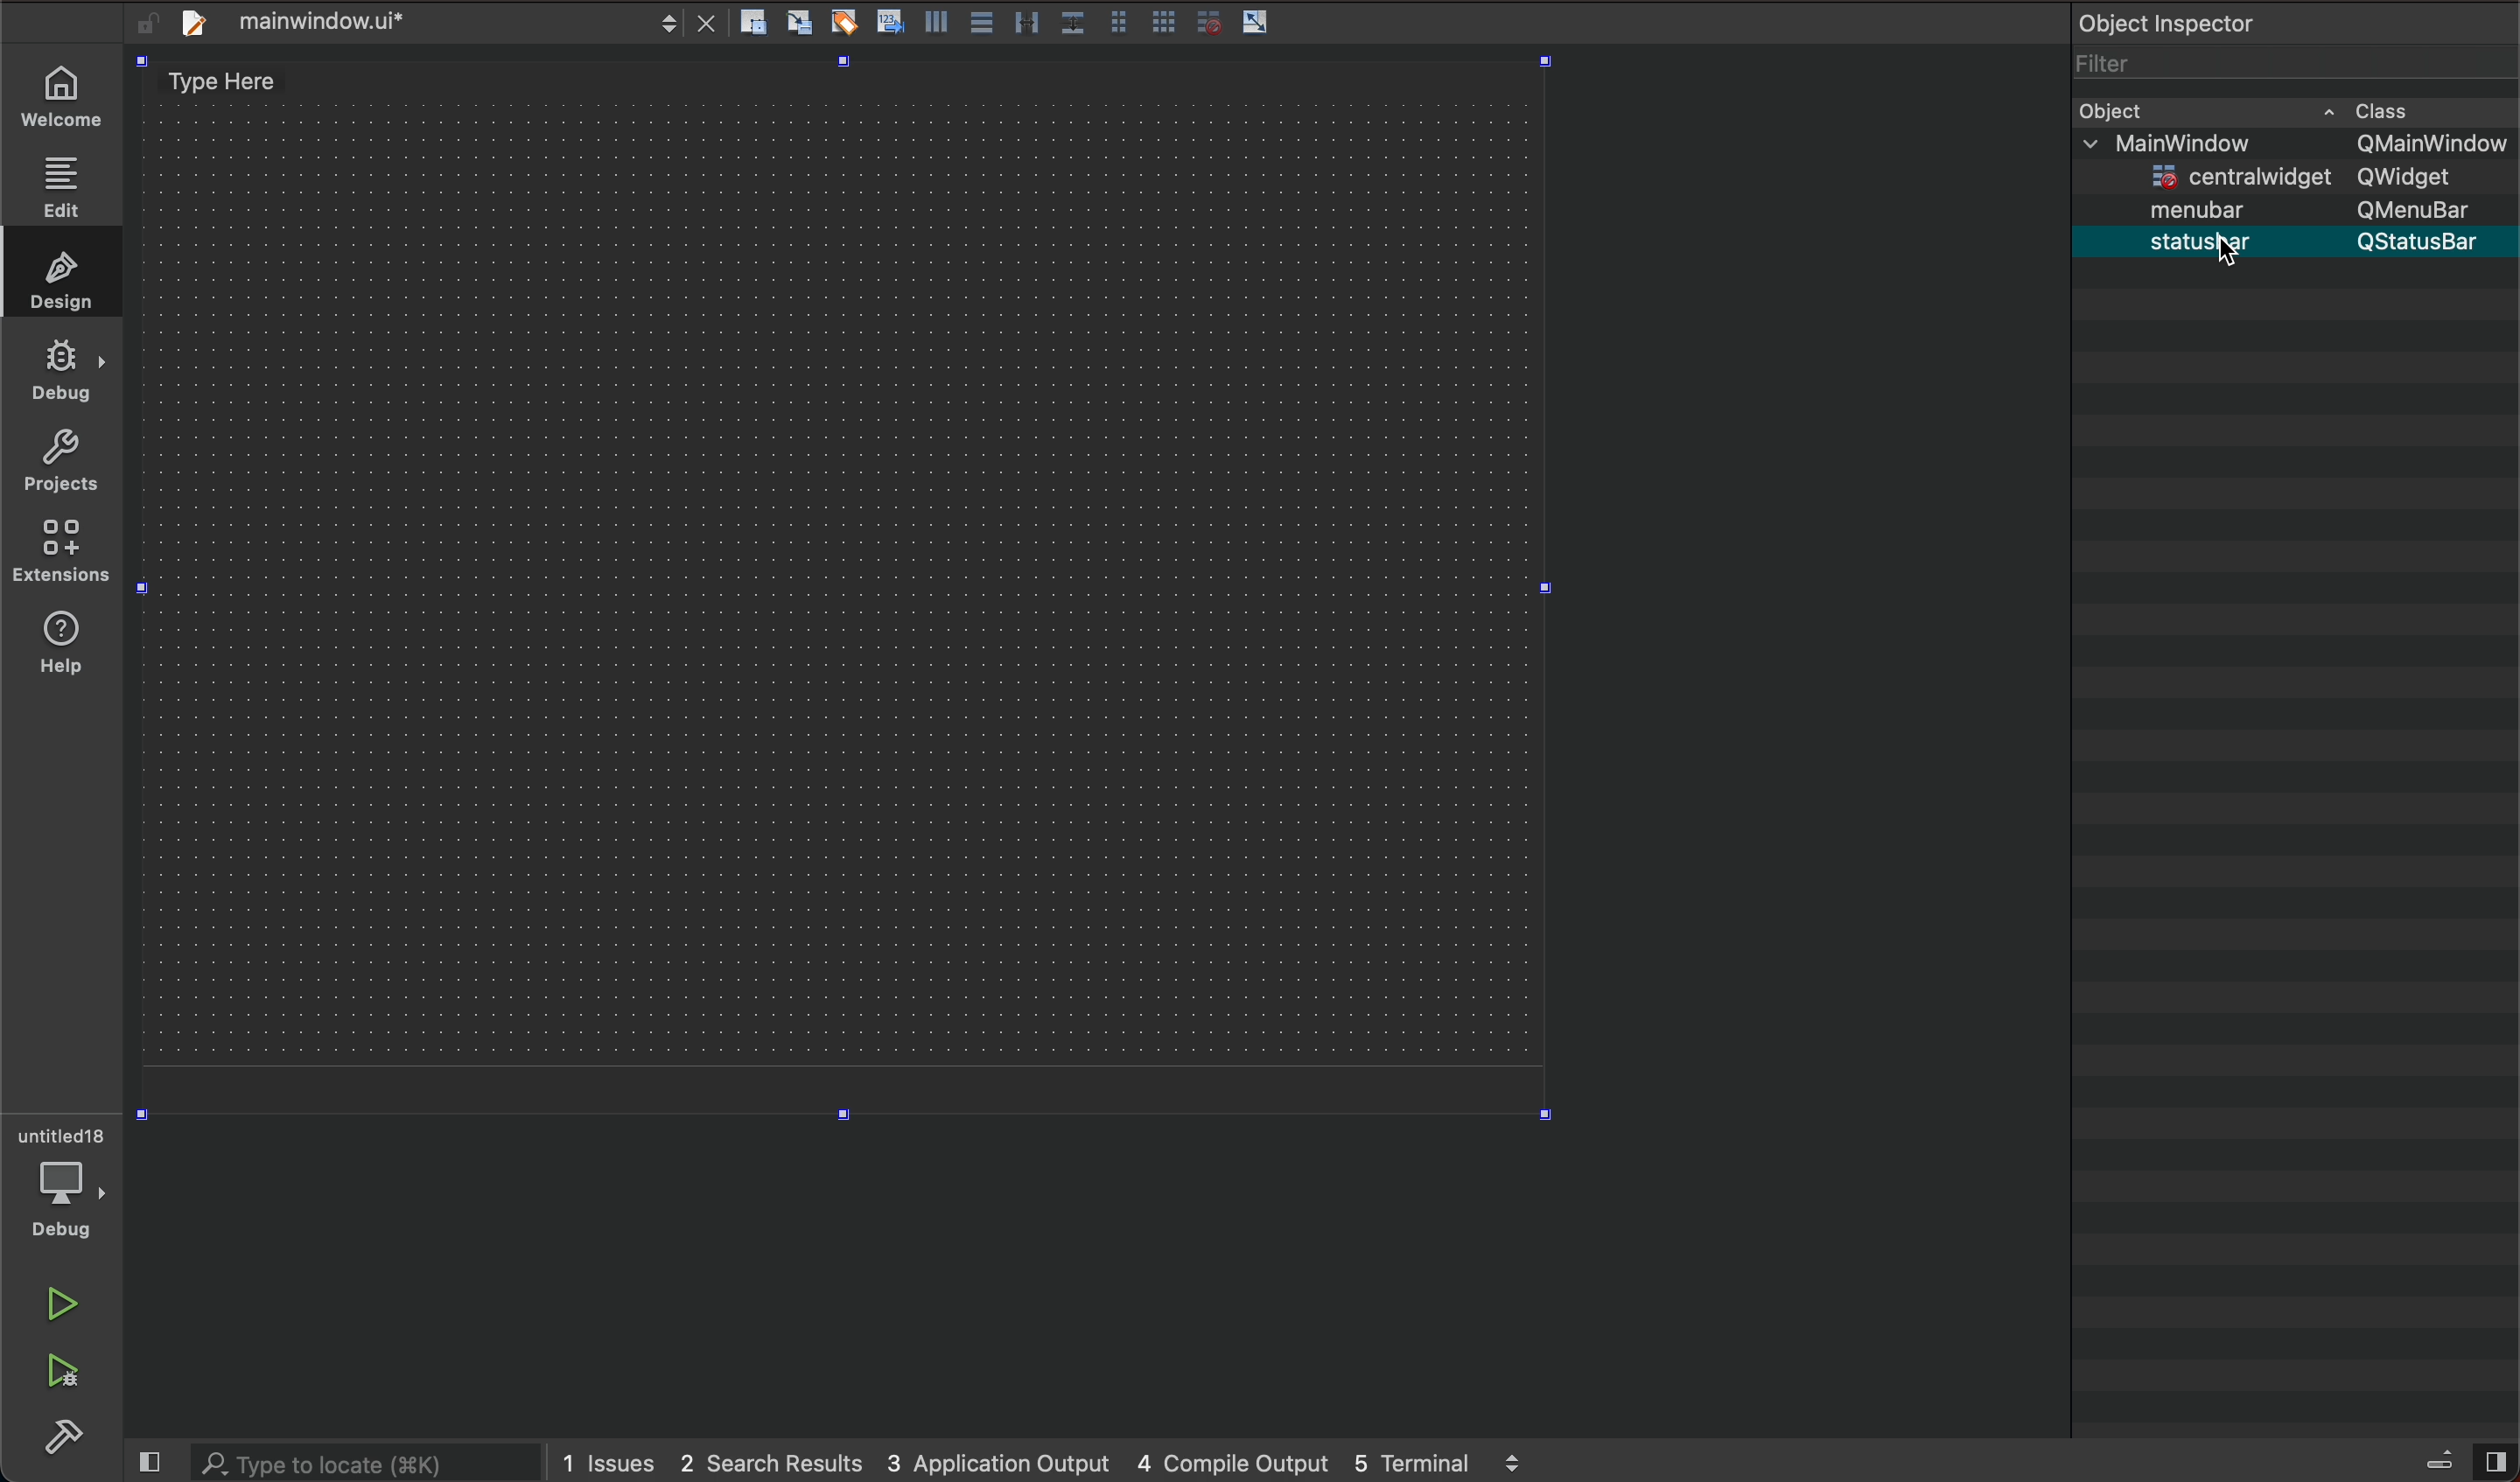 The image size is (2520, 1482). What do you see at coordinates (854, 619) in the screenshot?
I see `design area` at bounding box center [854, 619].